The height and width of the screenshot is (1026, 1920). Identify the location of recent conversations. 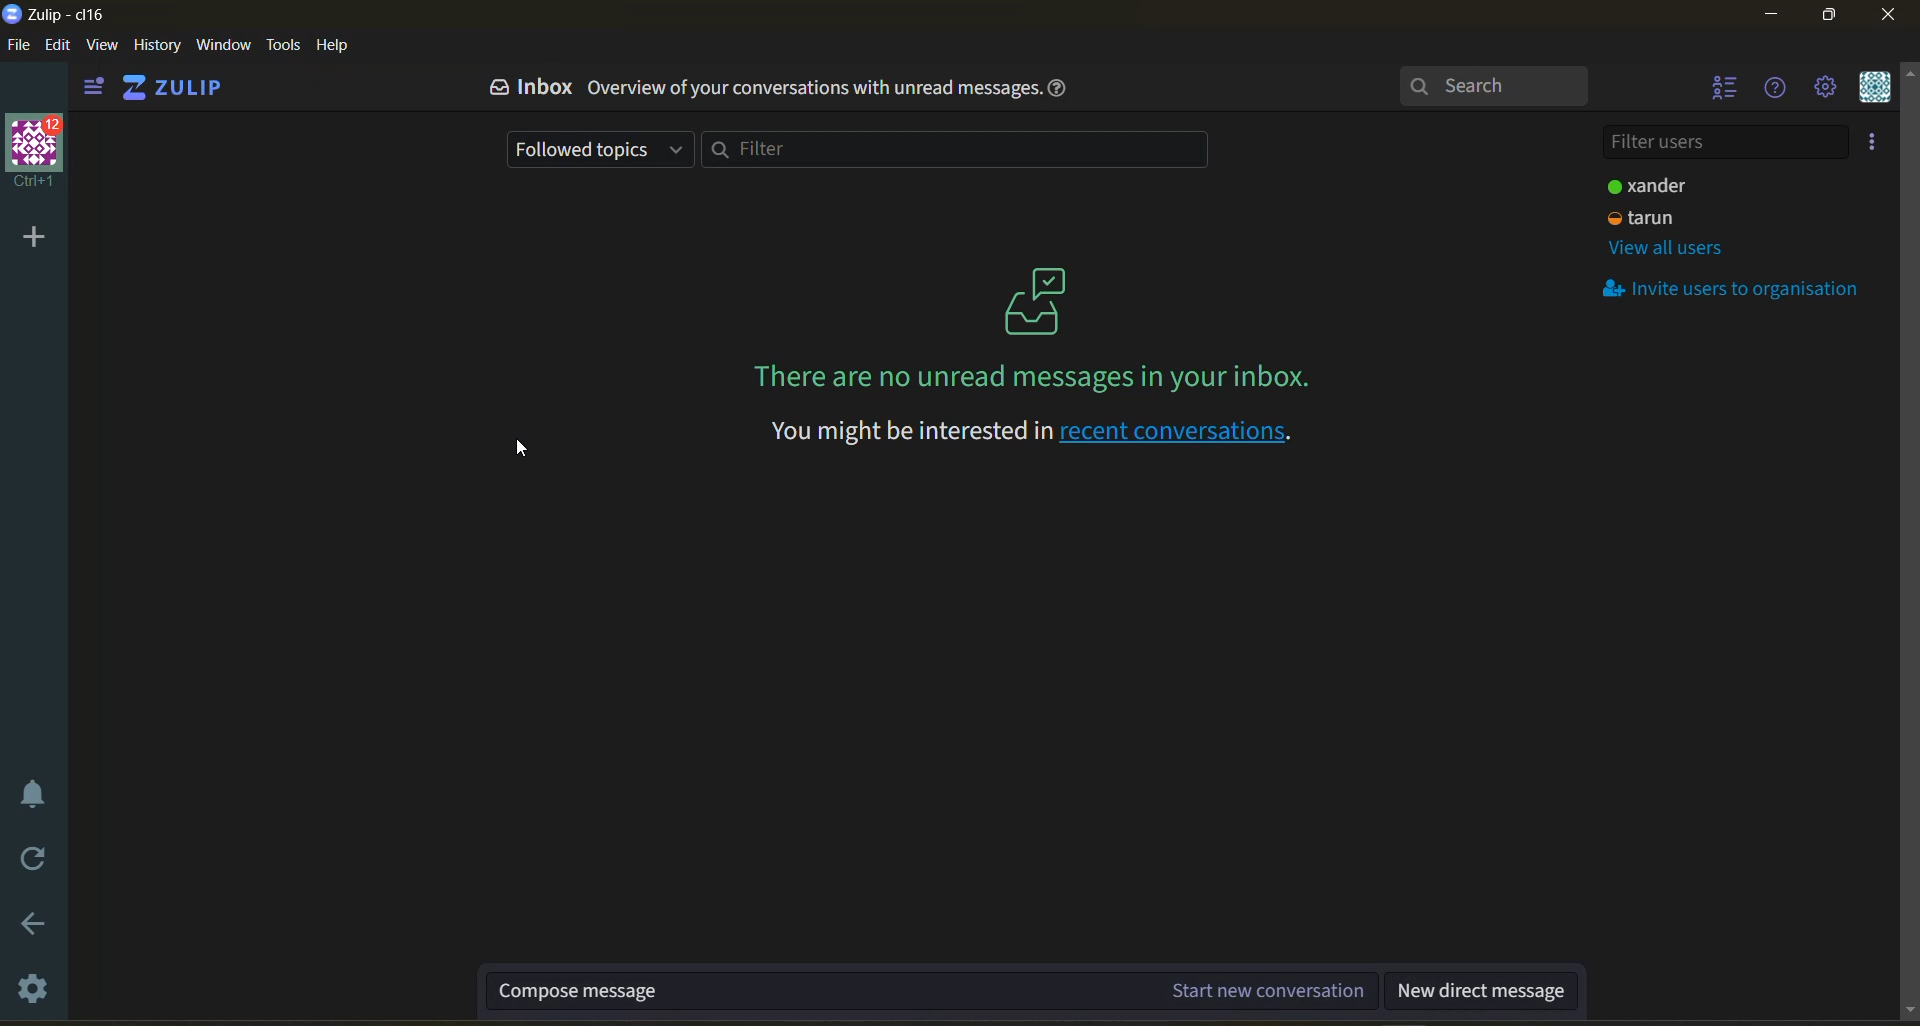
(1023, 435).